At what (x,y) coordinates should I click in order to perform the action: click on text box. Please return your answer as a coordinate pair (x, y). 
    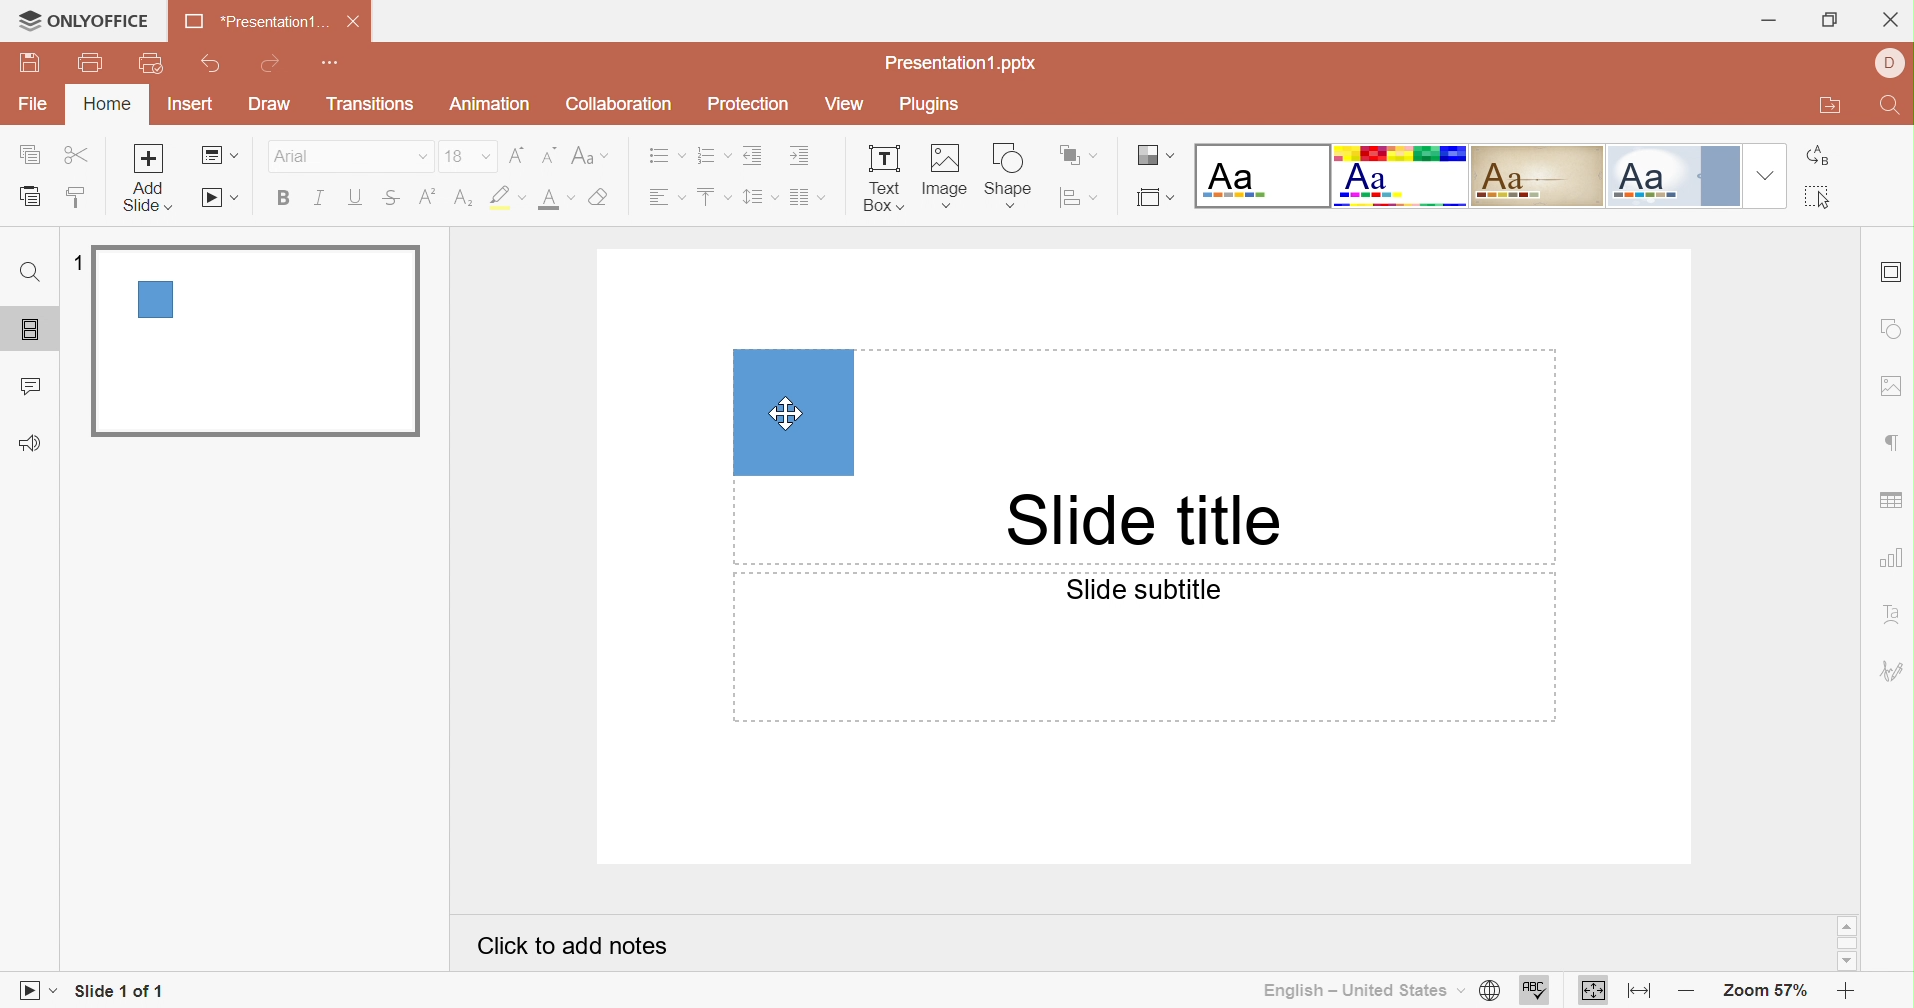
    Looking at the image, I should click on (794, 413).